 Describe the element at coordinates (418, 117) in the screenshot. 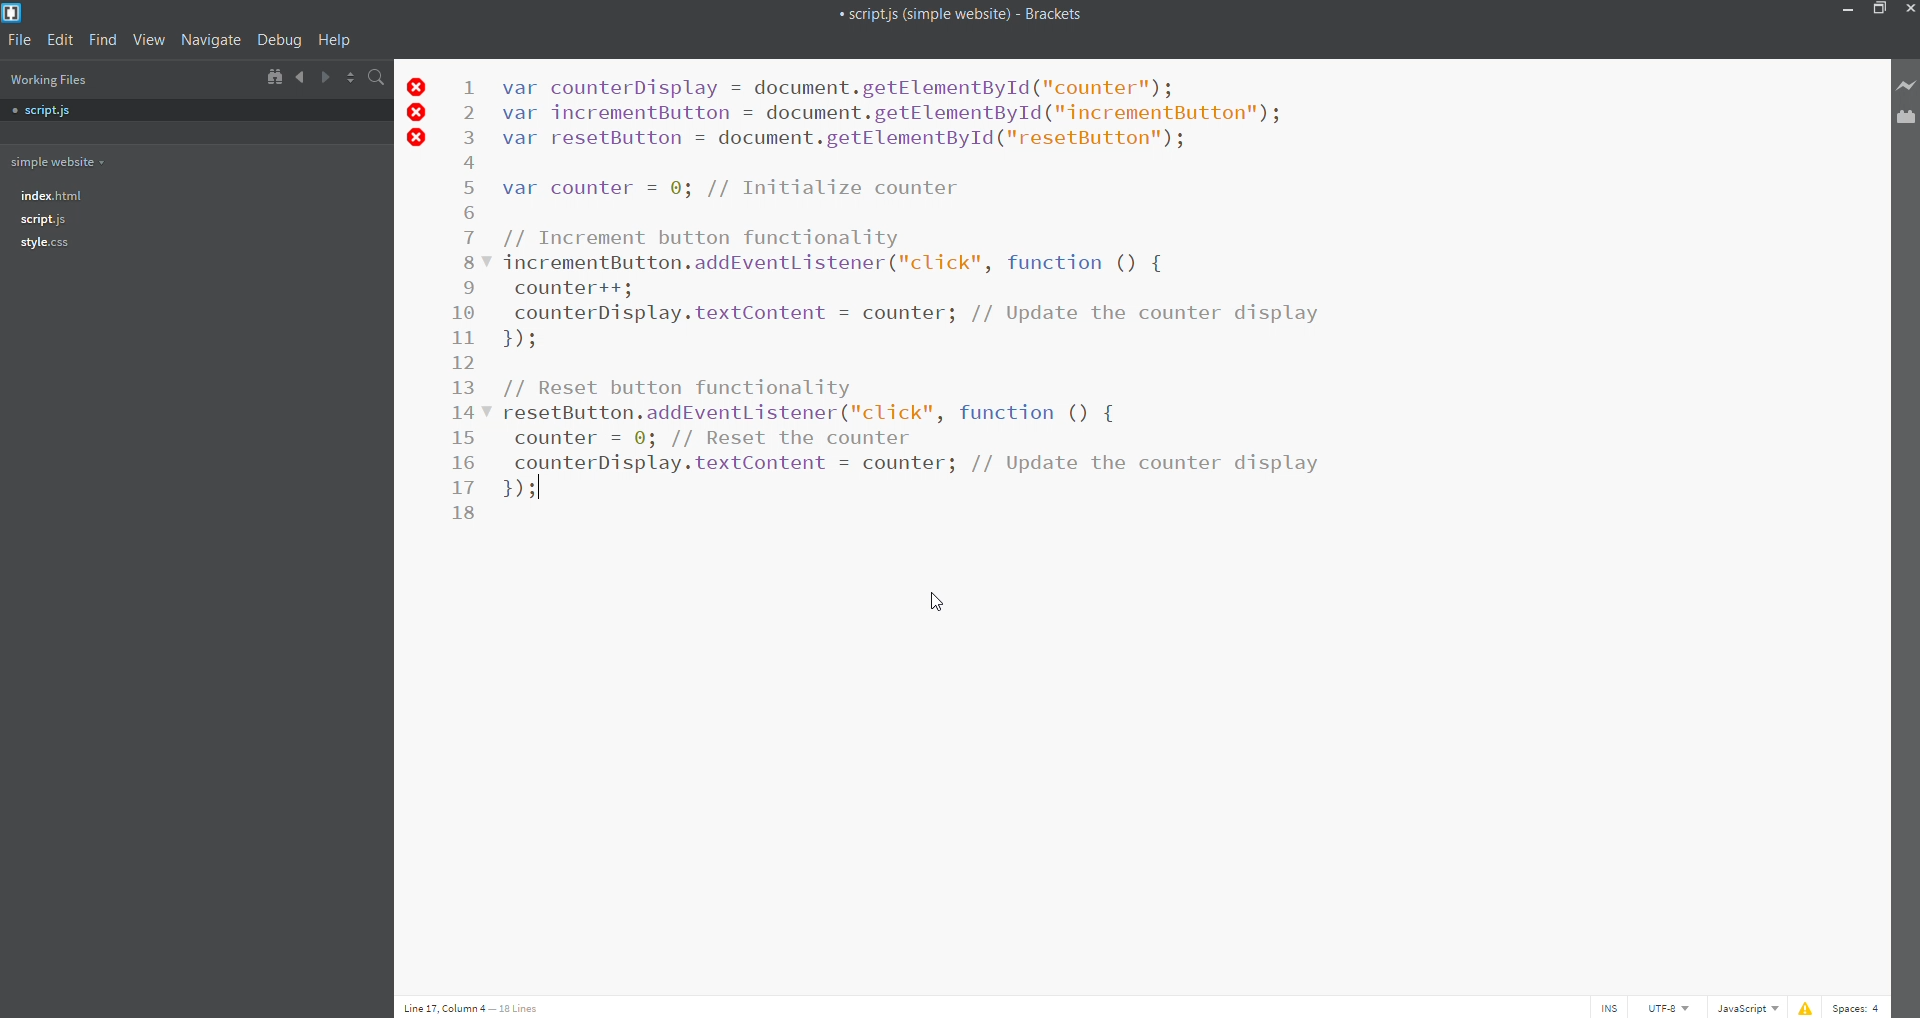

I see `in line error status` at that location.